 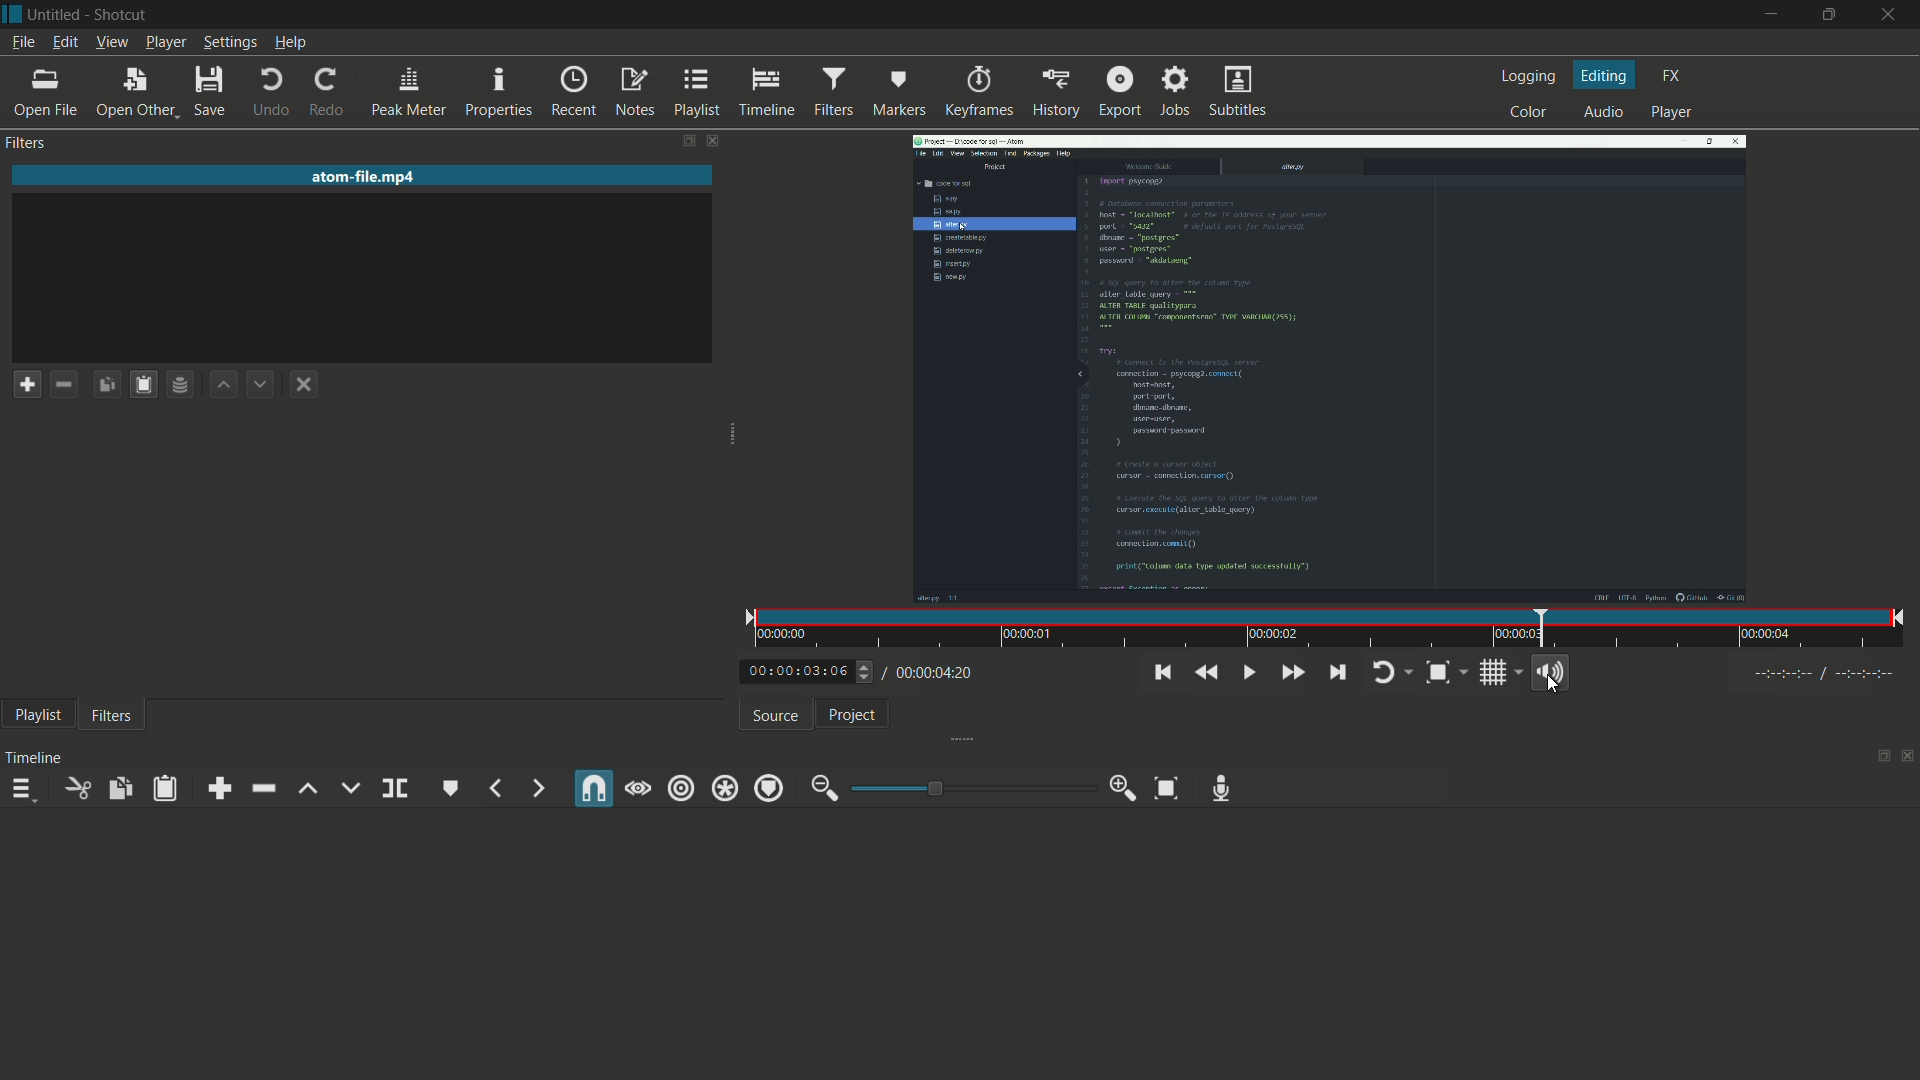 I want to click on record audio, so click(x=1222, y=789).